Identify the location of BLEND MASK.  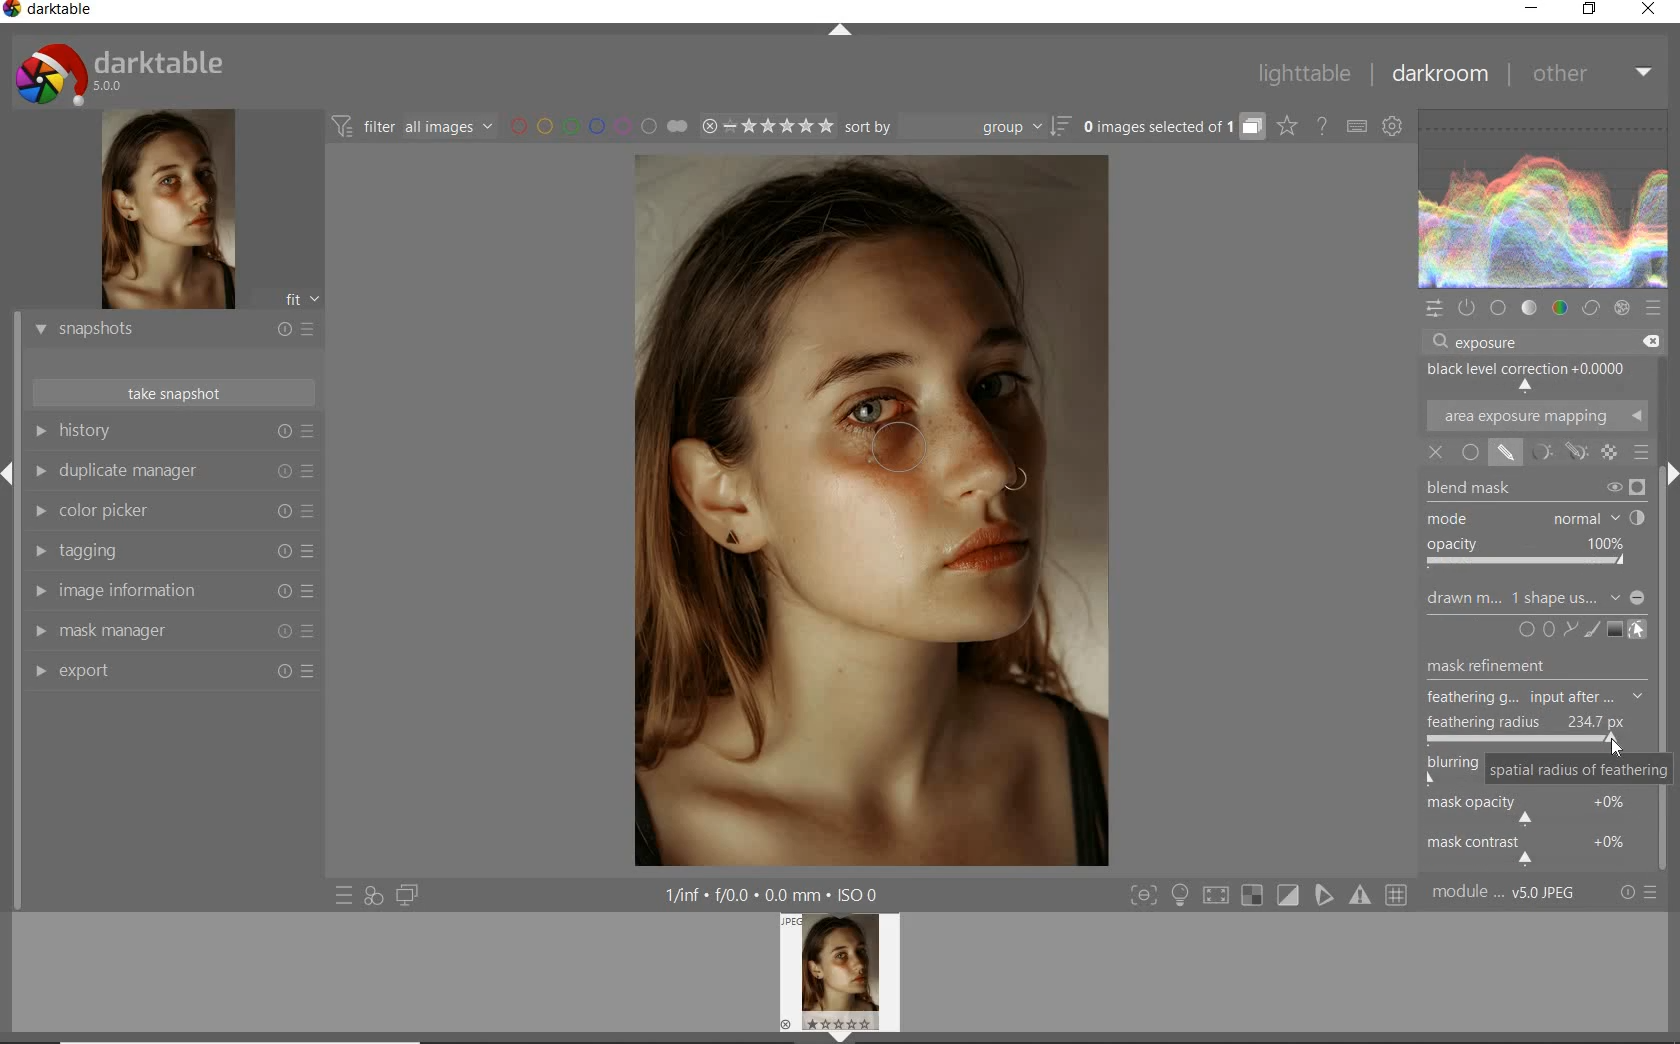
(1535, 488).